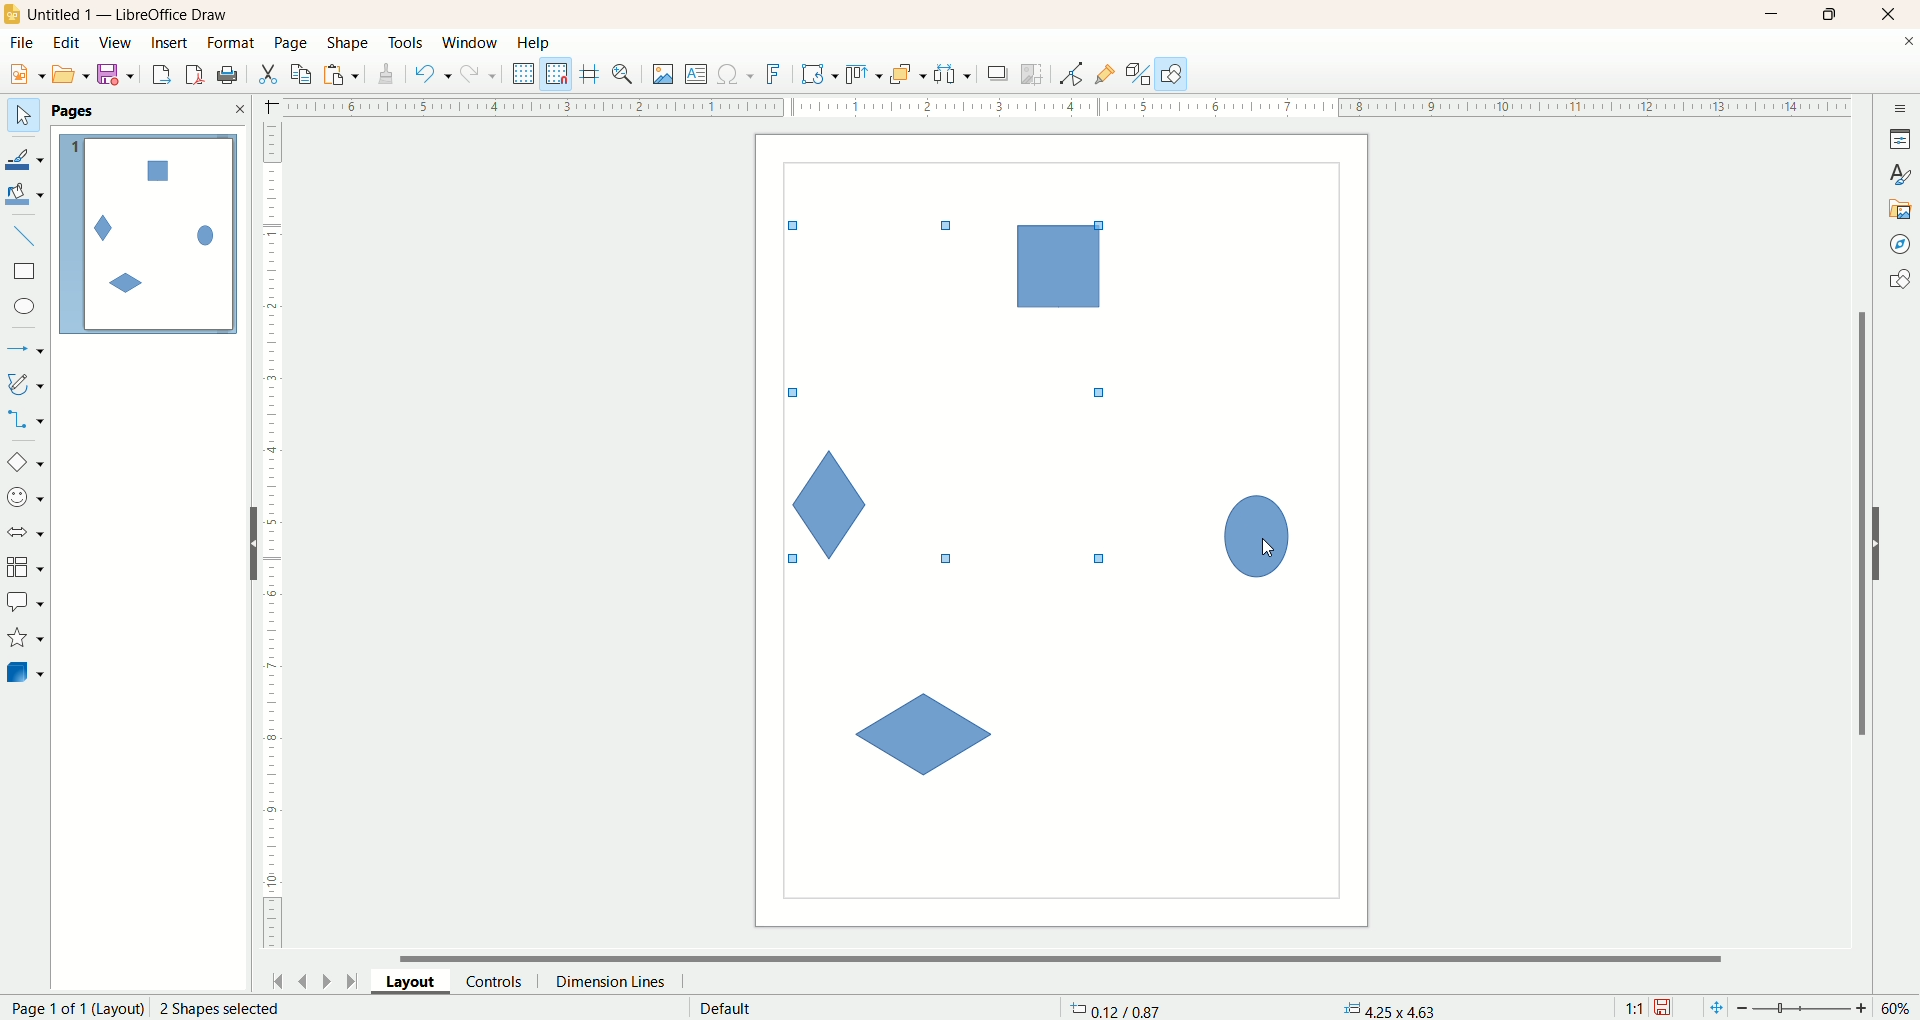 The height and width of the screenshot is (1020, 1920). What do you see at coordinates (1268, 551) in the screenshot?
I see `cursor` at bounding box center [1268, 551].